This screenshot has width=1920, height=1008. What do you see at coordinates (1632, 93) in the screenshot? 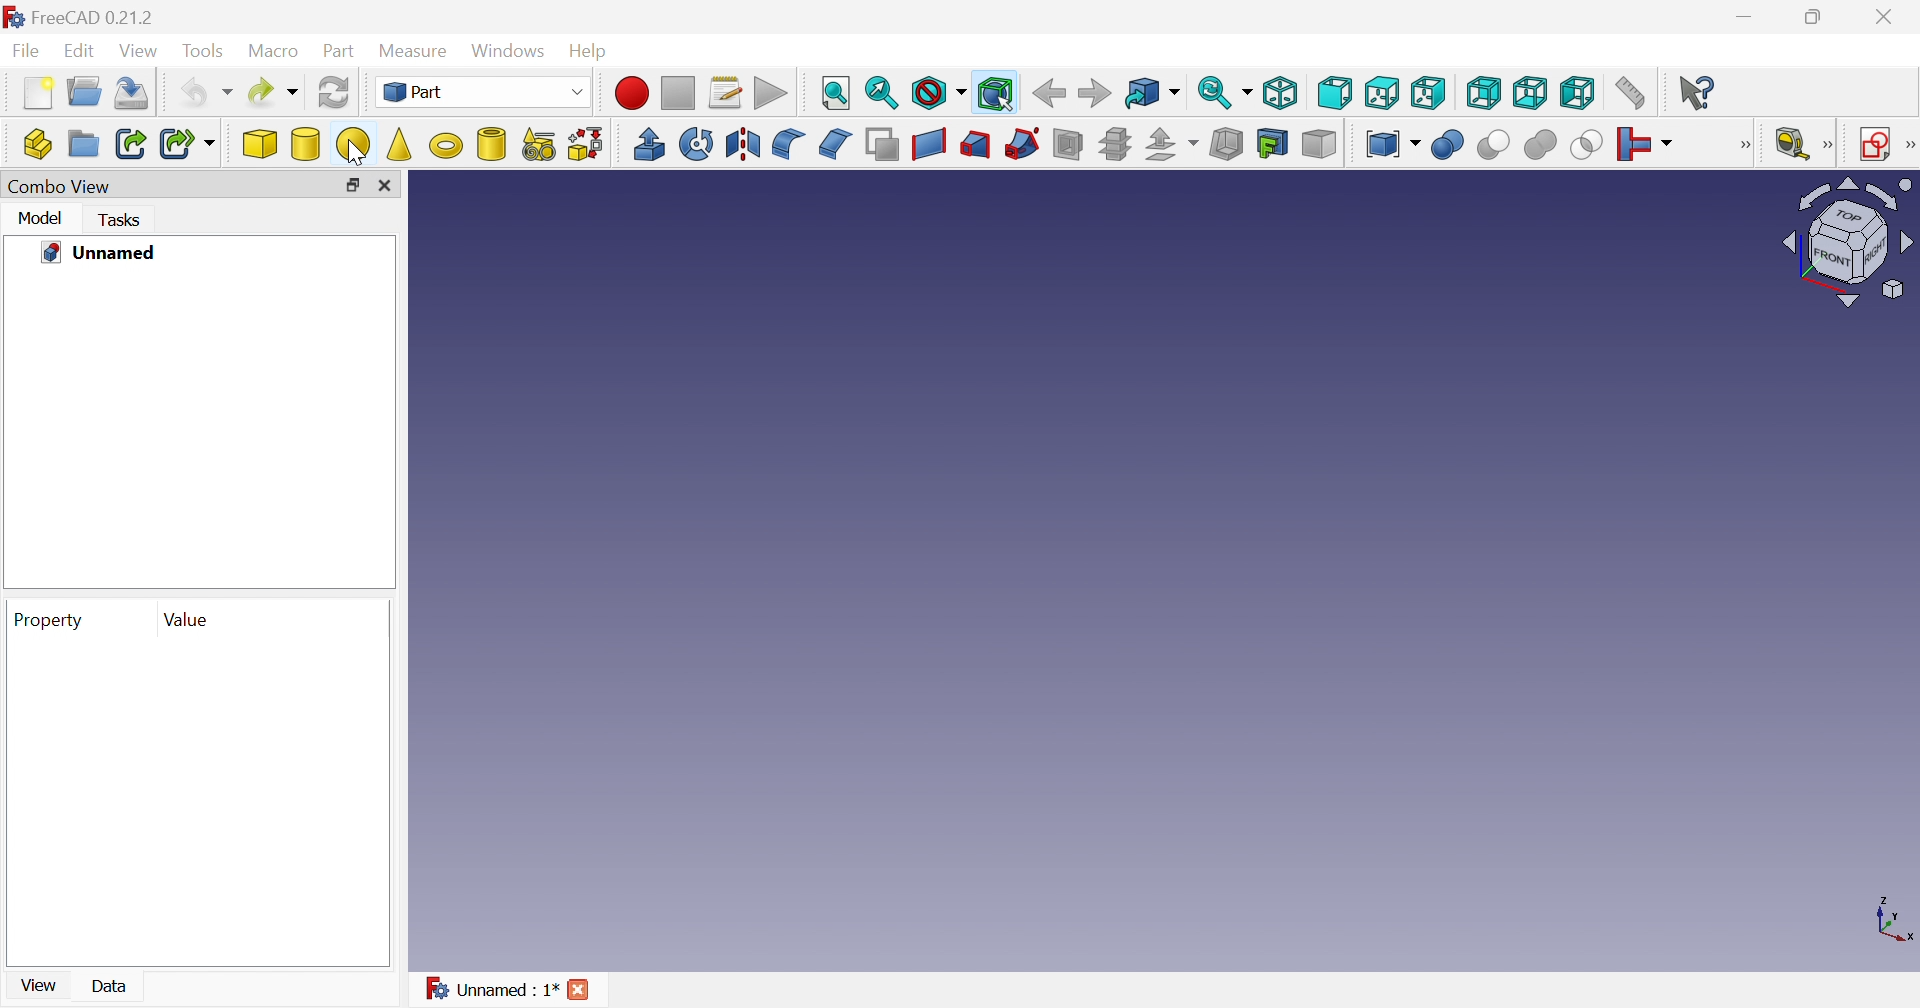
I see `Measure distance` at bounding box center [1632, 93].